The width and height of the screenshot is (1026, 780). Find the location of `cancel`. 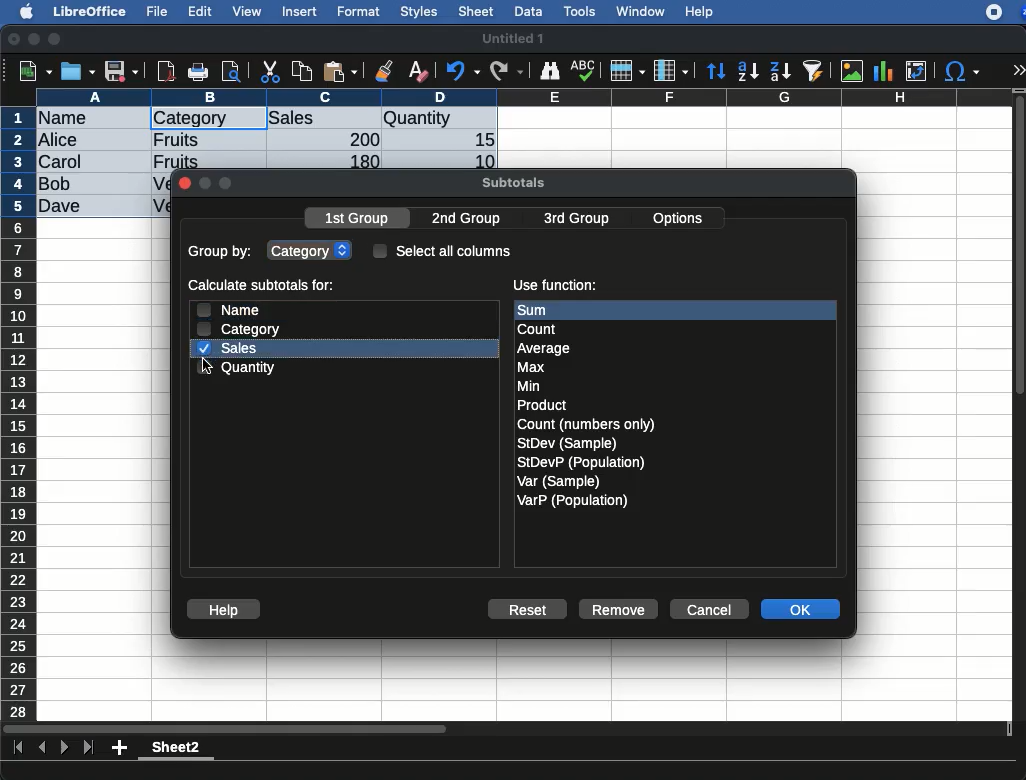

cancel is located at coordinates (708, 610).